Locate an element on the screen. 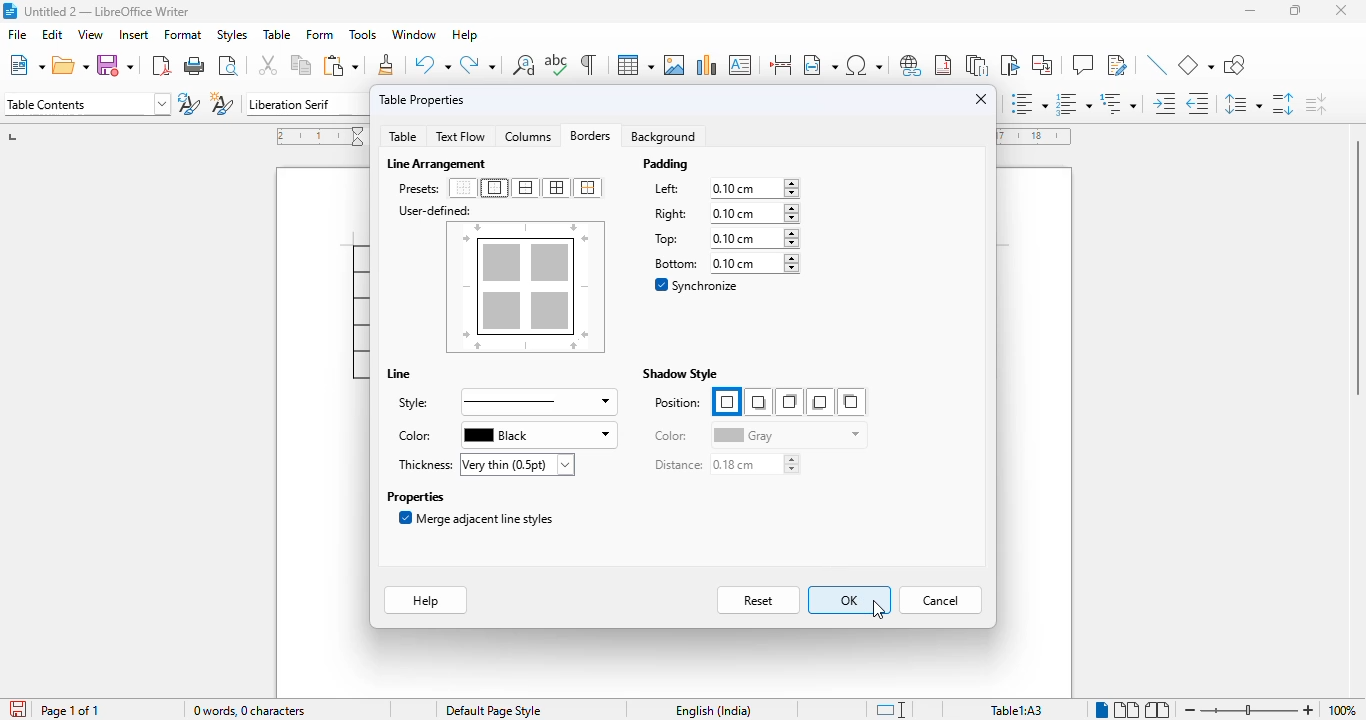  reset is located at coordinates (760, 600).